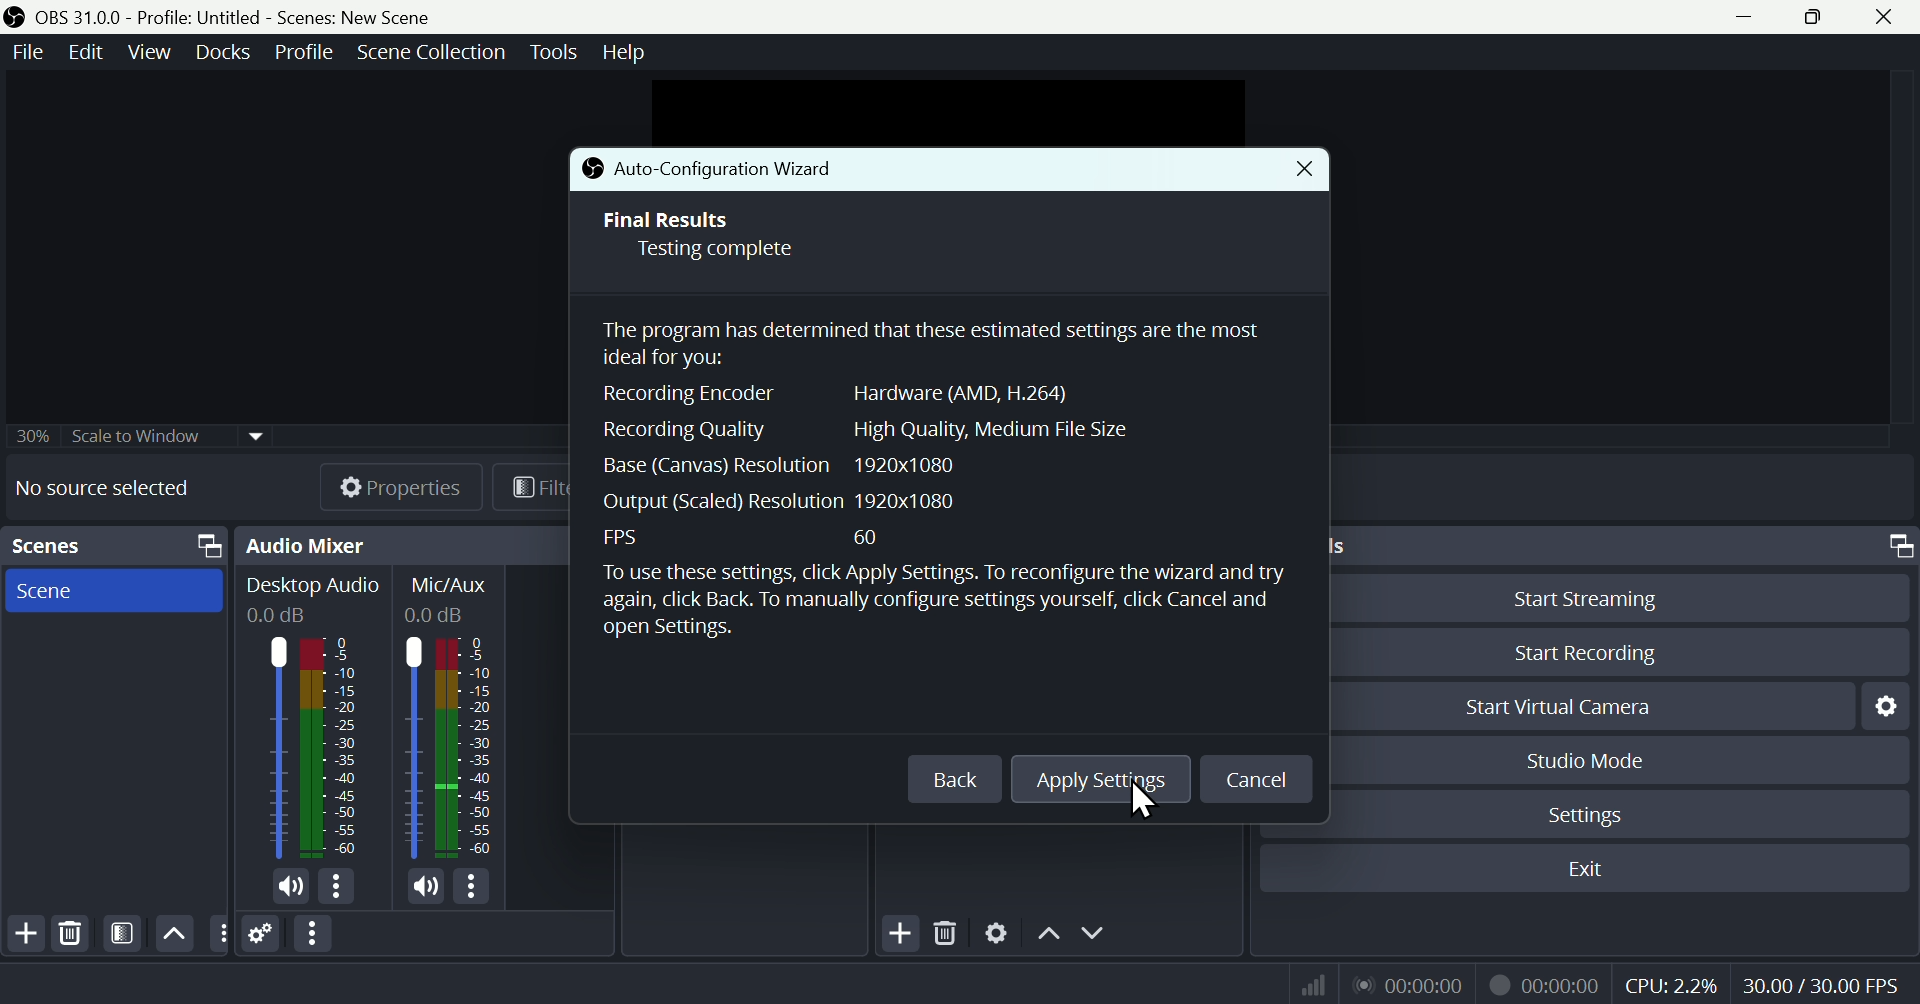  I want to click on OBS 31.0 .0 Profile: Untitled - Scenes:New scene, so click(238, 17).